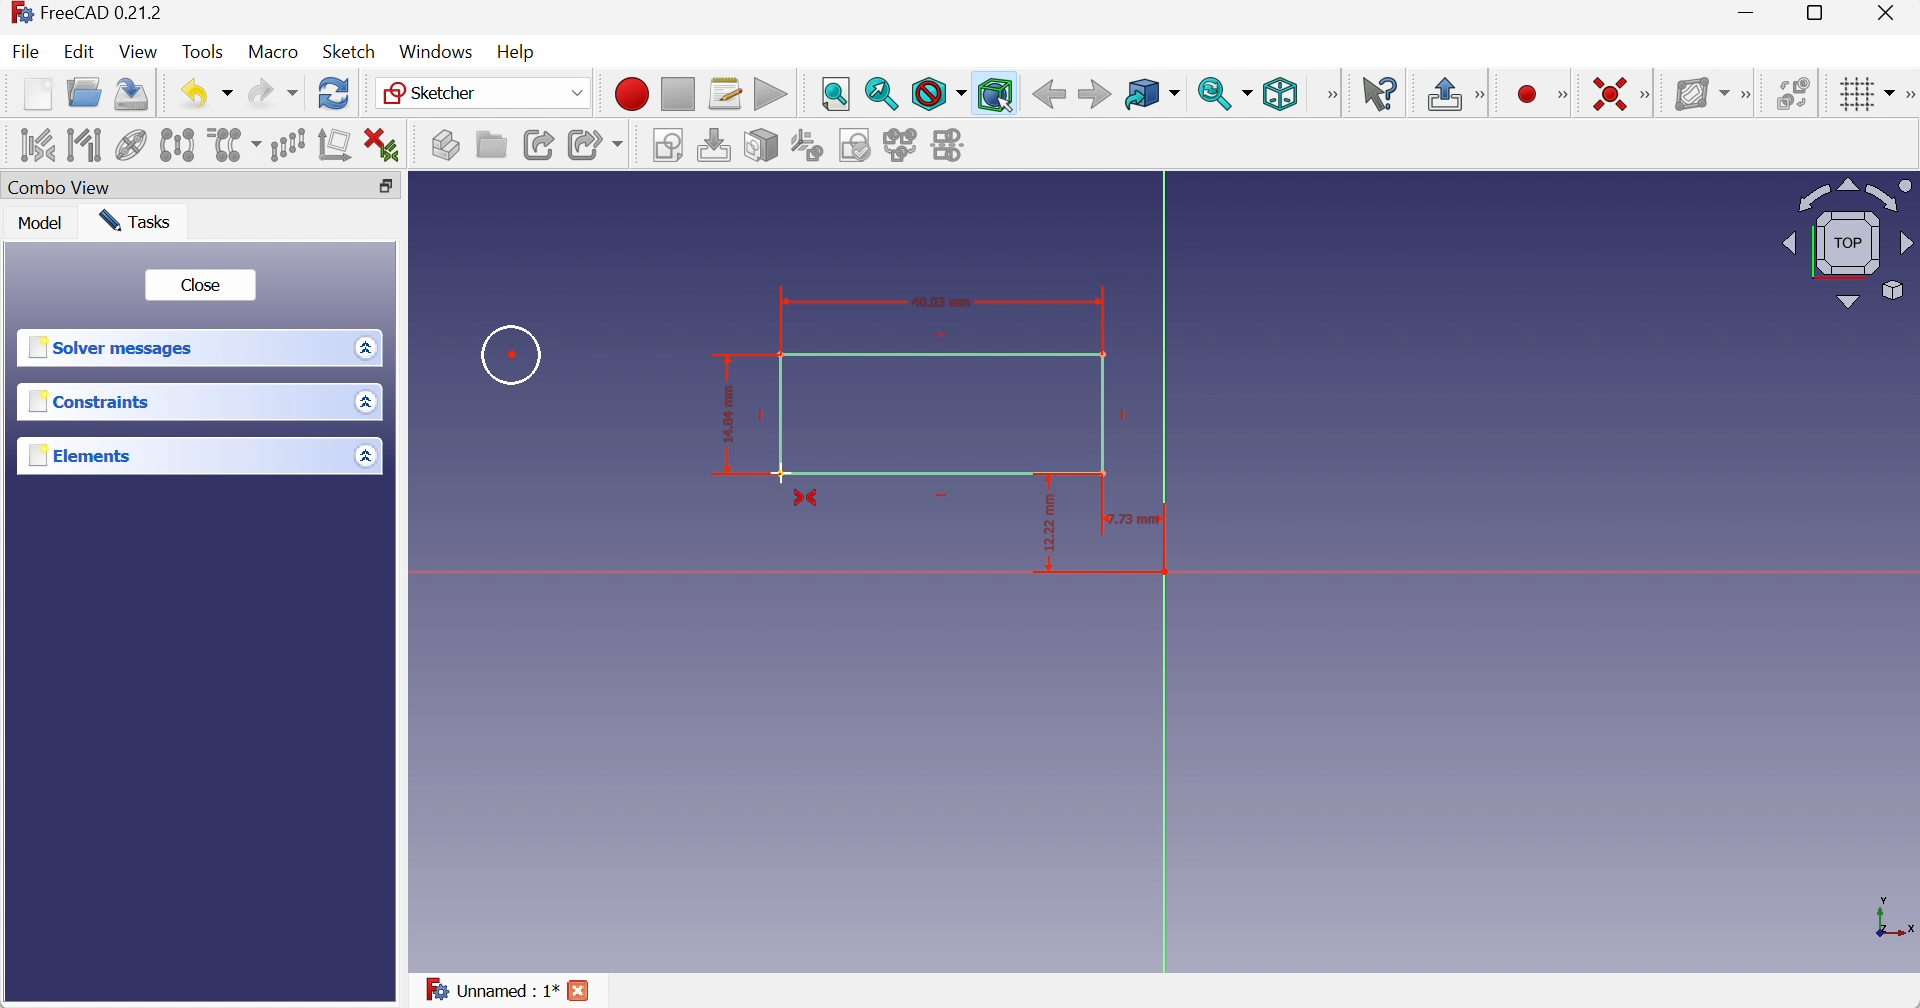 Image resolution: width=1920 pixels, height=1008 pixels. Describe the element at coordinates (811, 503) in the screenshot. I see `constrain symmetrical` at that location.